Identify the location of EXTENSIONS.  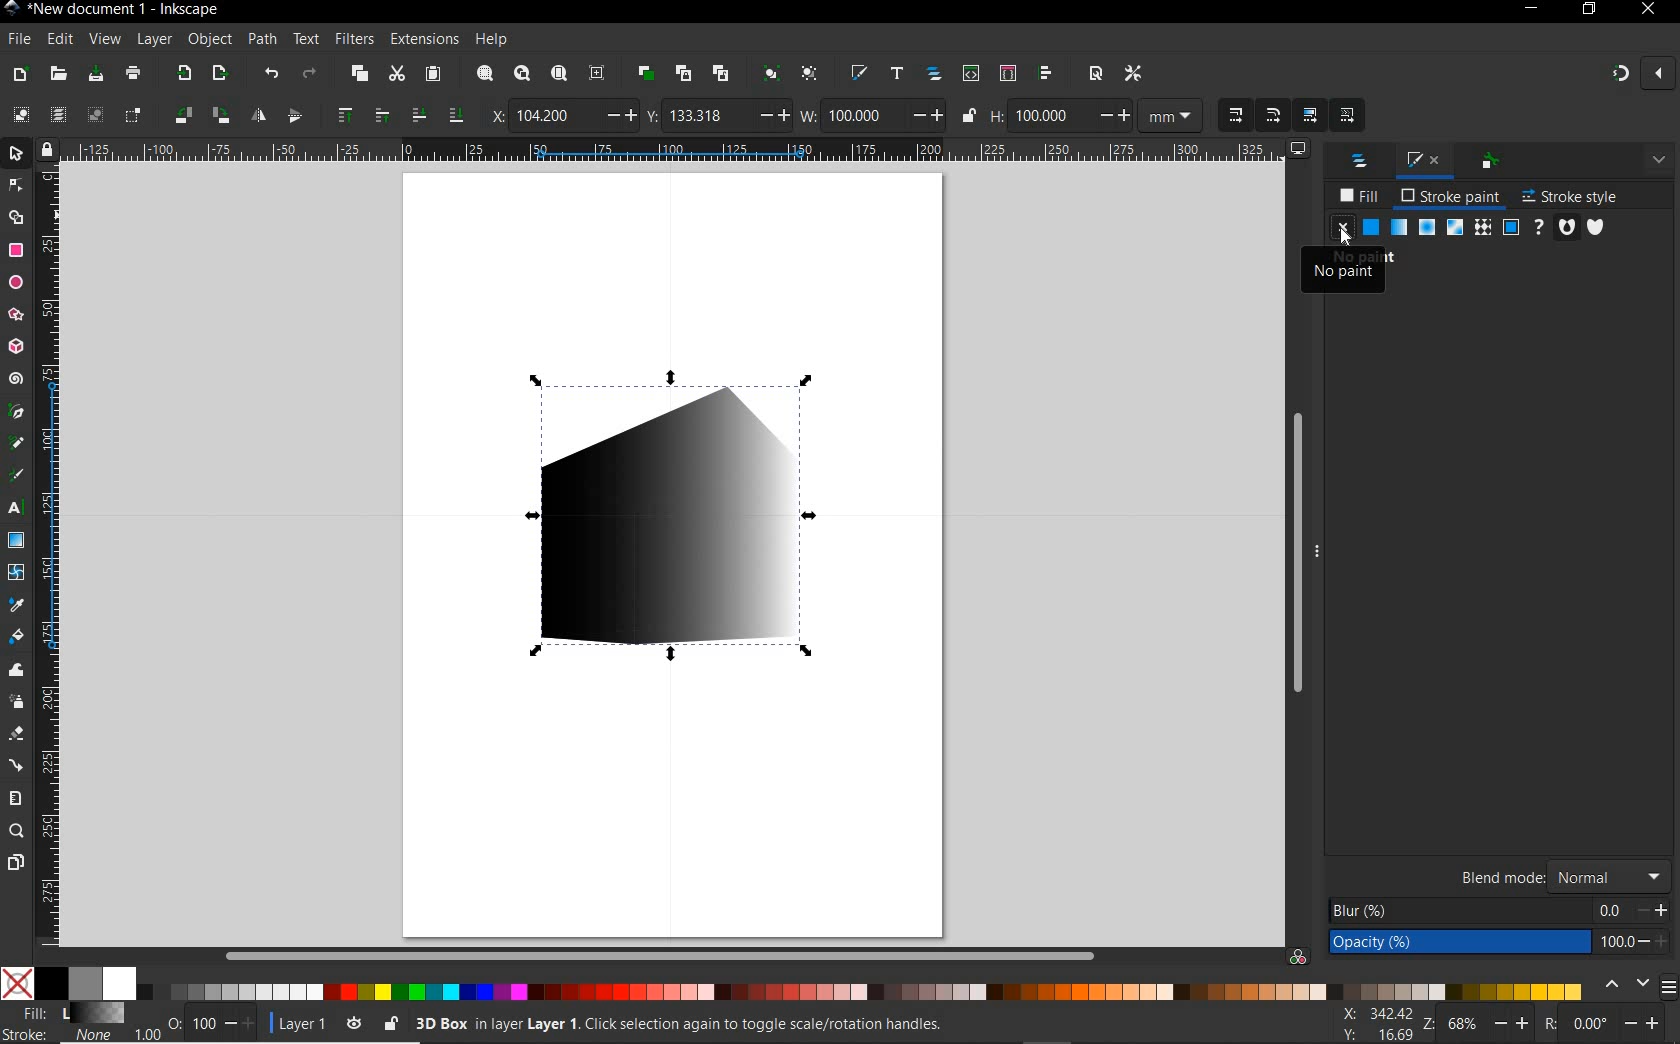
(422, 40).